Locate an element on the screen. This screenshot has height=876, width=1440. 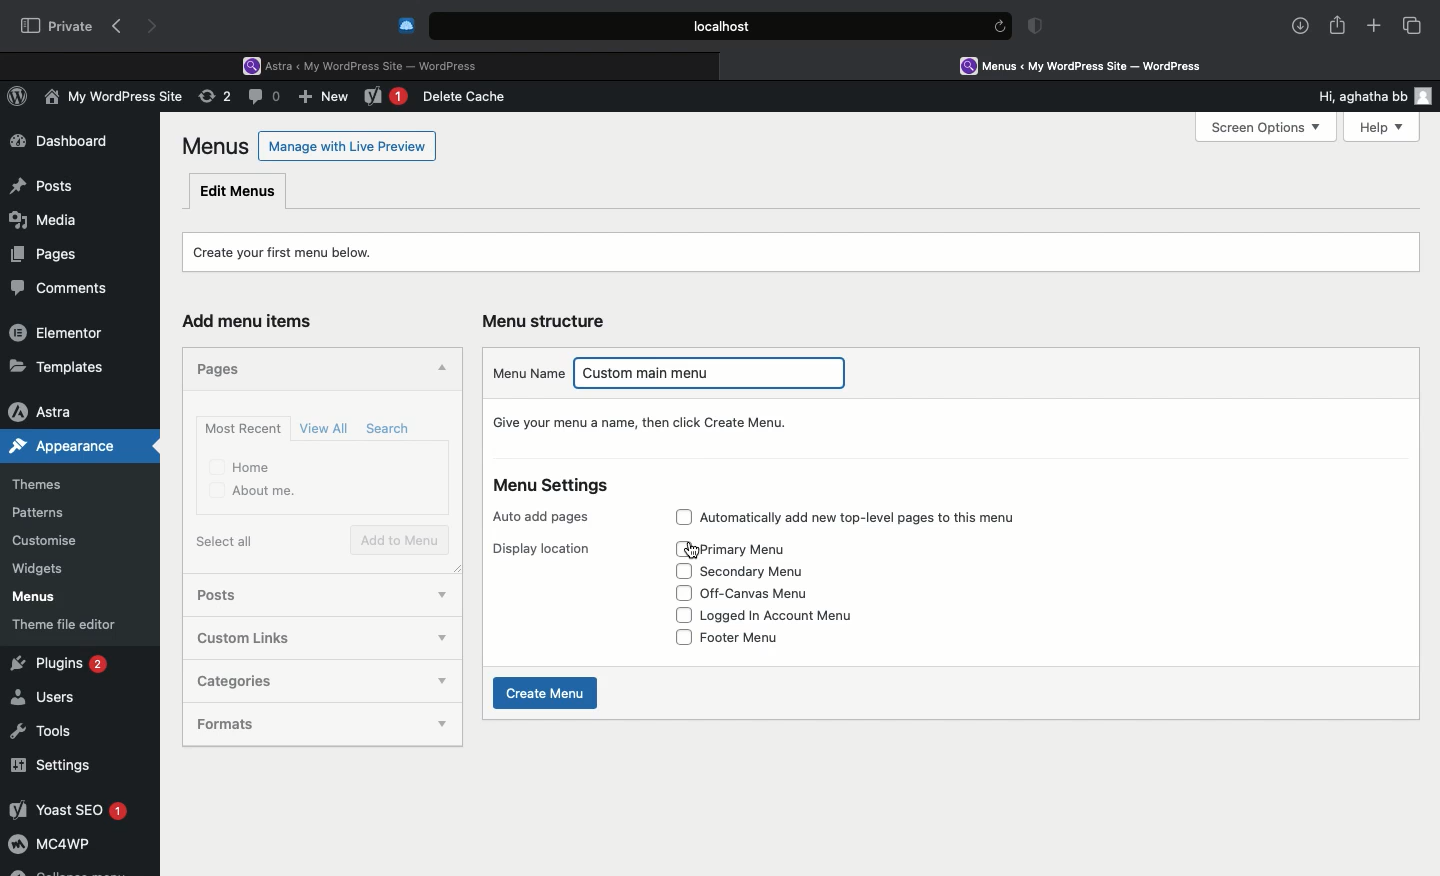
Themes is located at coordinates (51, 485).